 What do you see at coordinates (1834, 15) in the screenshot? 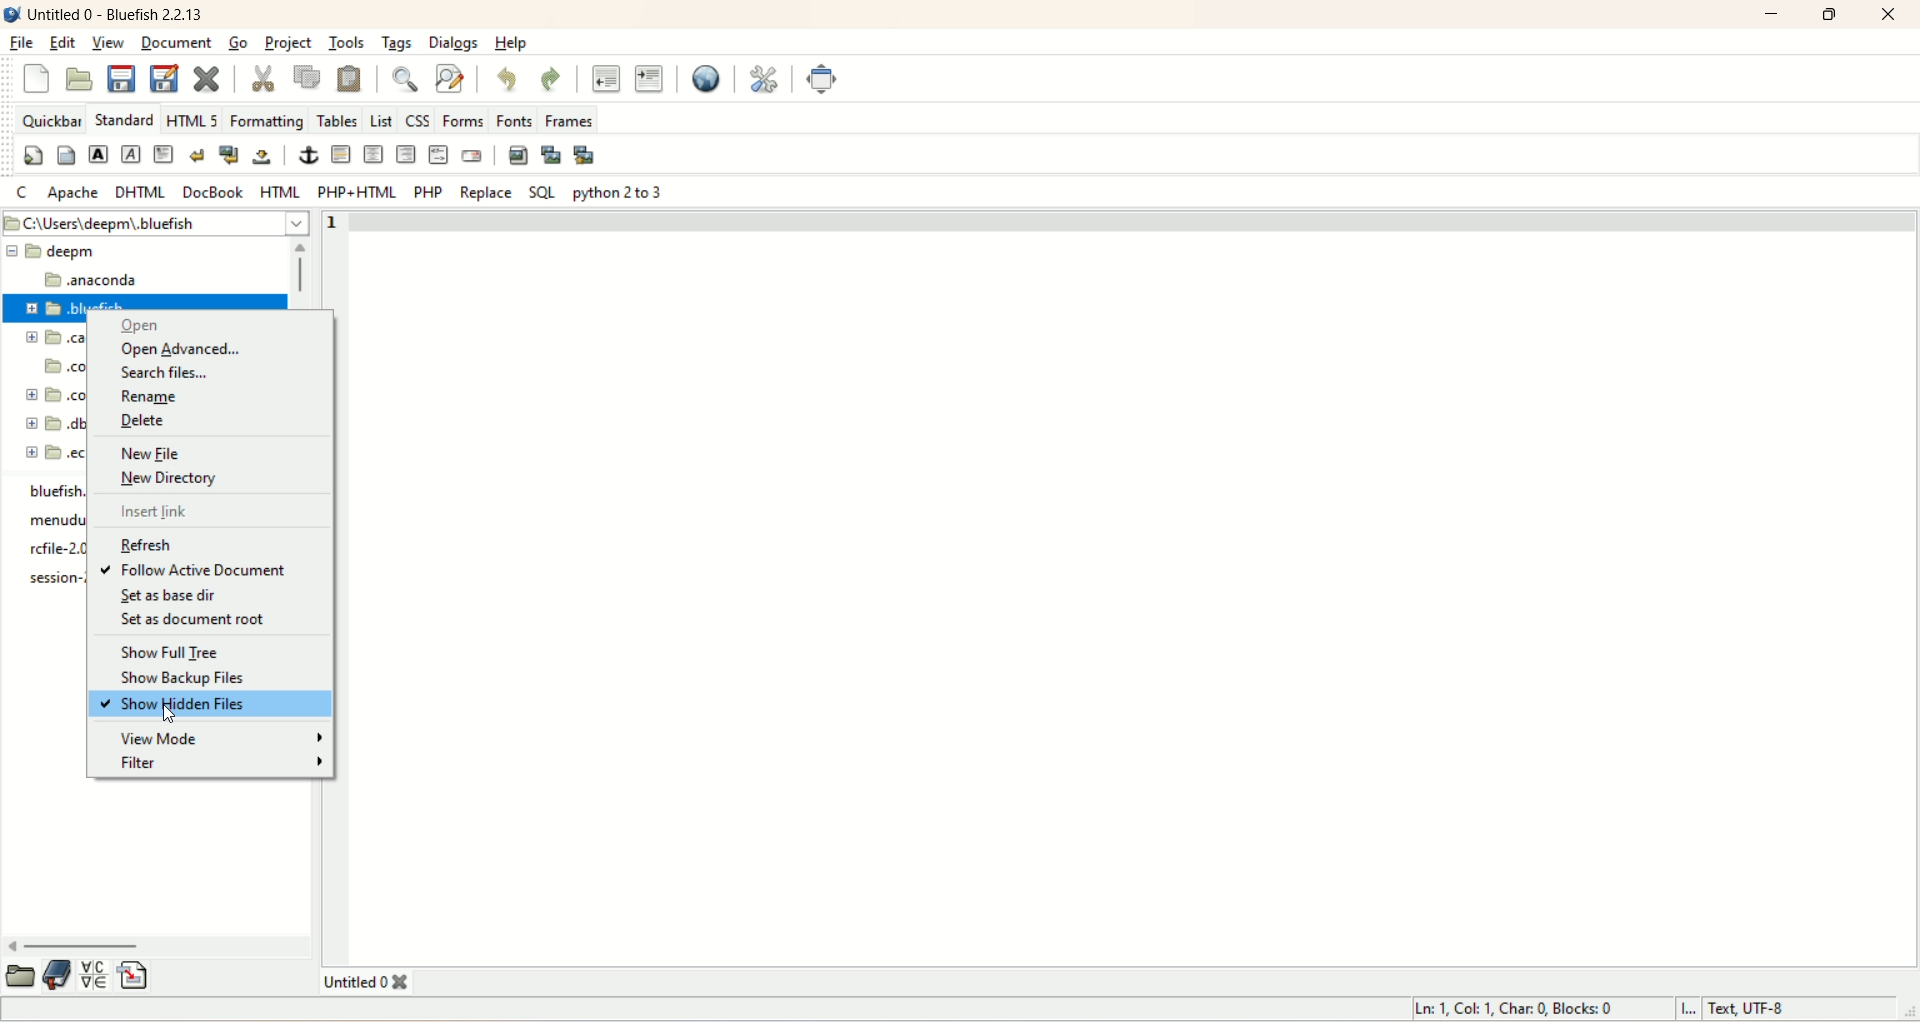
I see `maximize` at bounding box center [1834, 15].